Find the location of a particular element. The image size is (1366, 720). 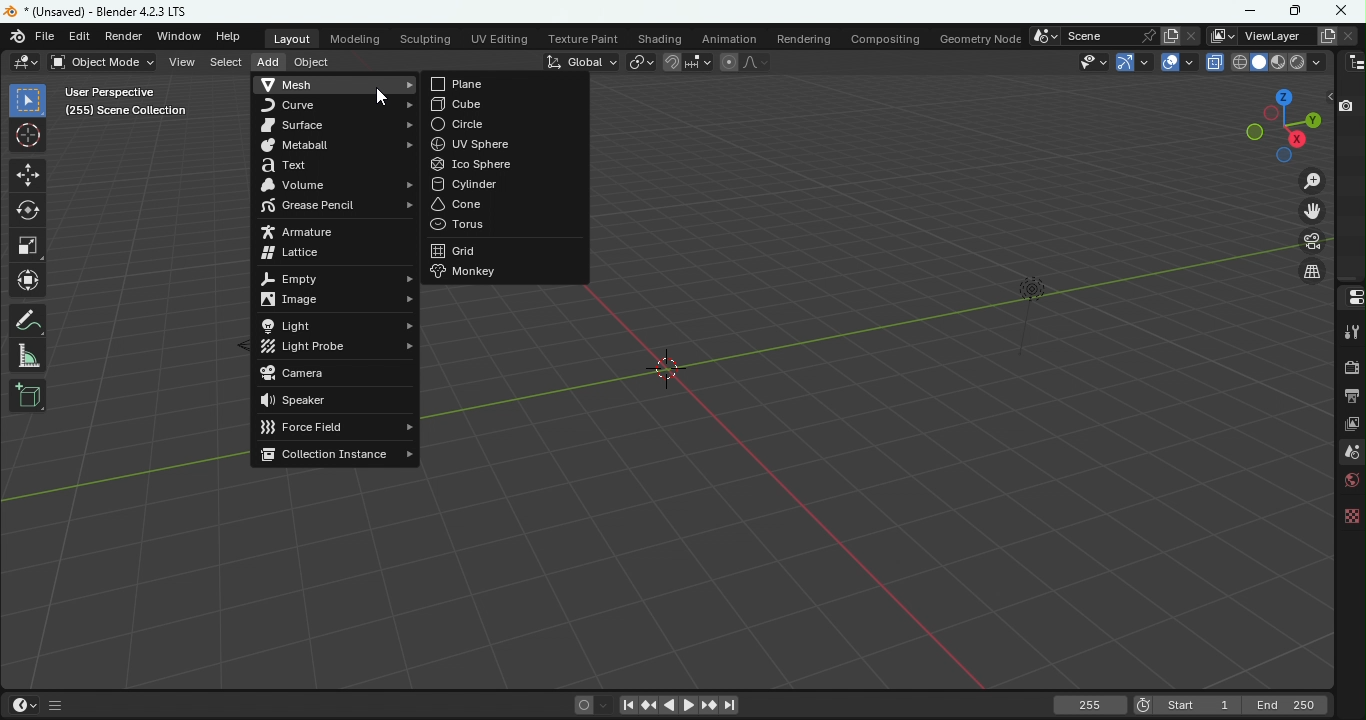

Add is located at coordinates (266, 60).